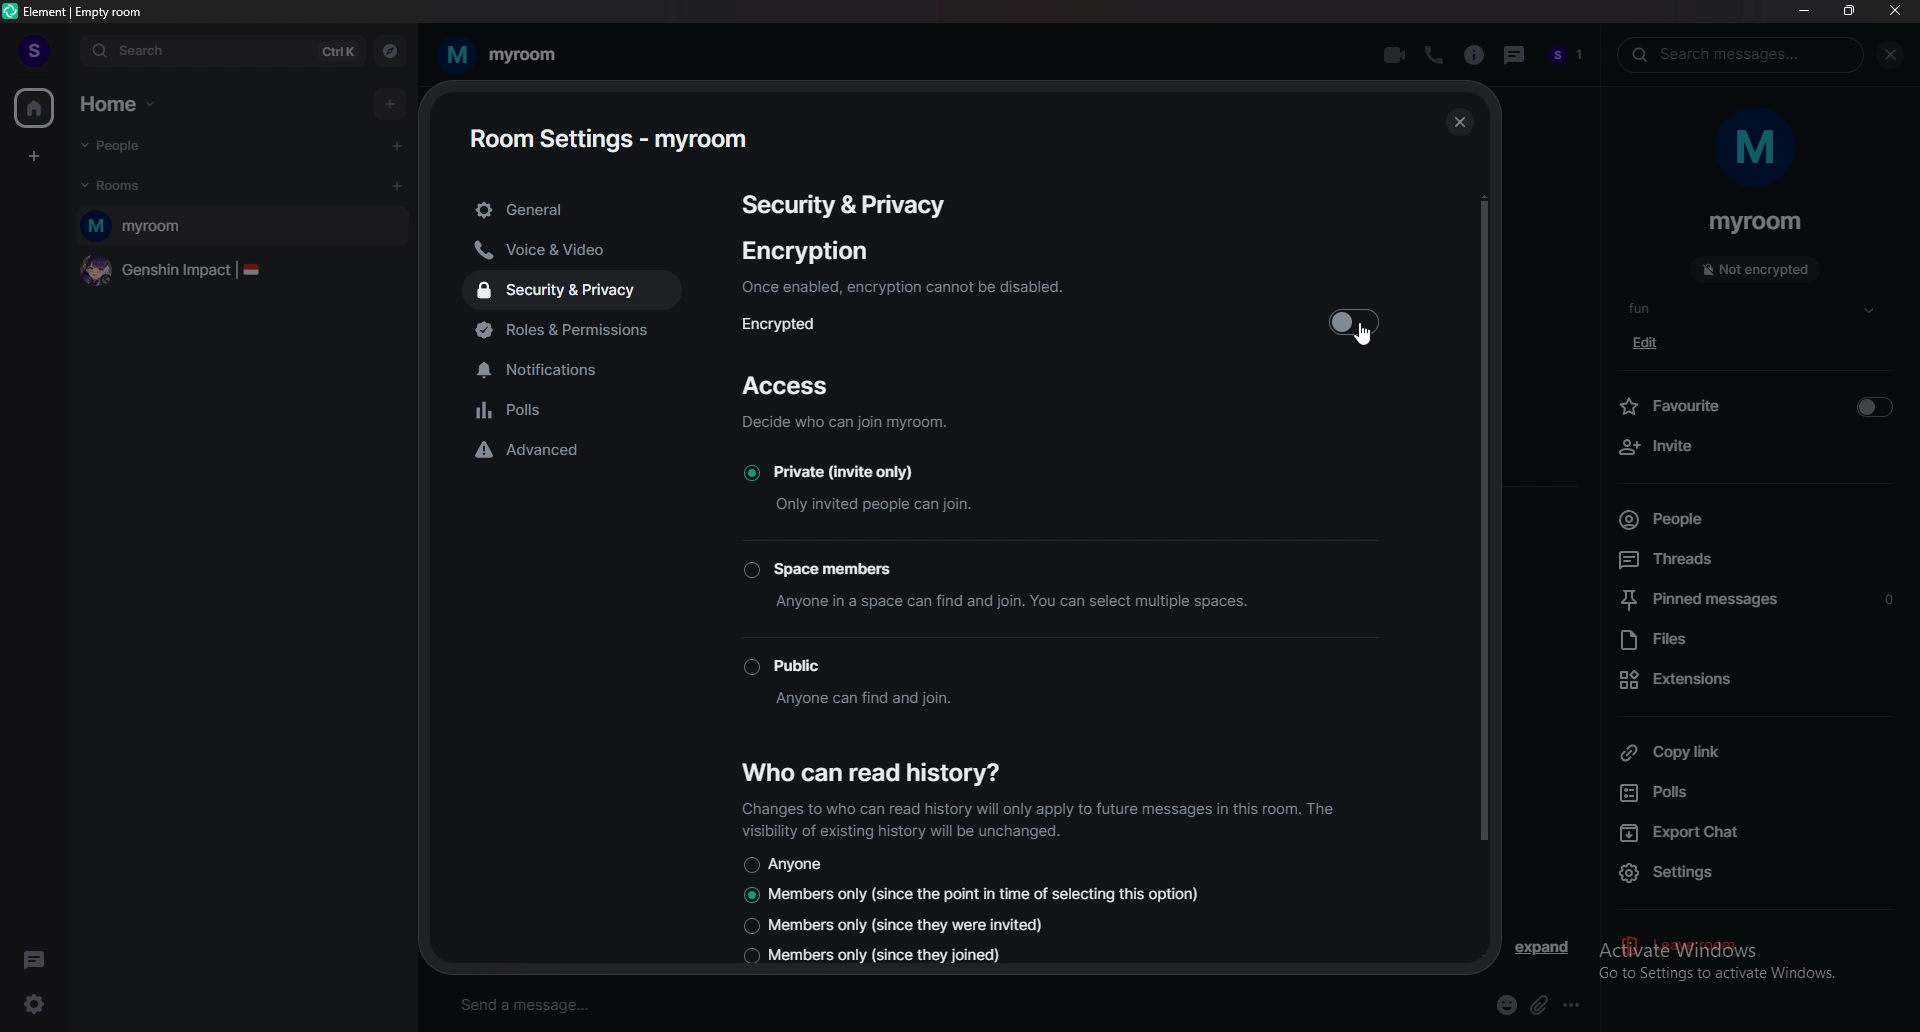 This screenshot has width=1920, height=1032. What do you see at coordinates (244, 227) in the screenshot?
I see `myroom` at bounding box center [244, 227].